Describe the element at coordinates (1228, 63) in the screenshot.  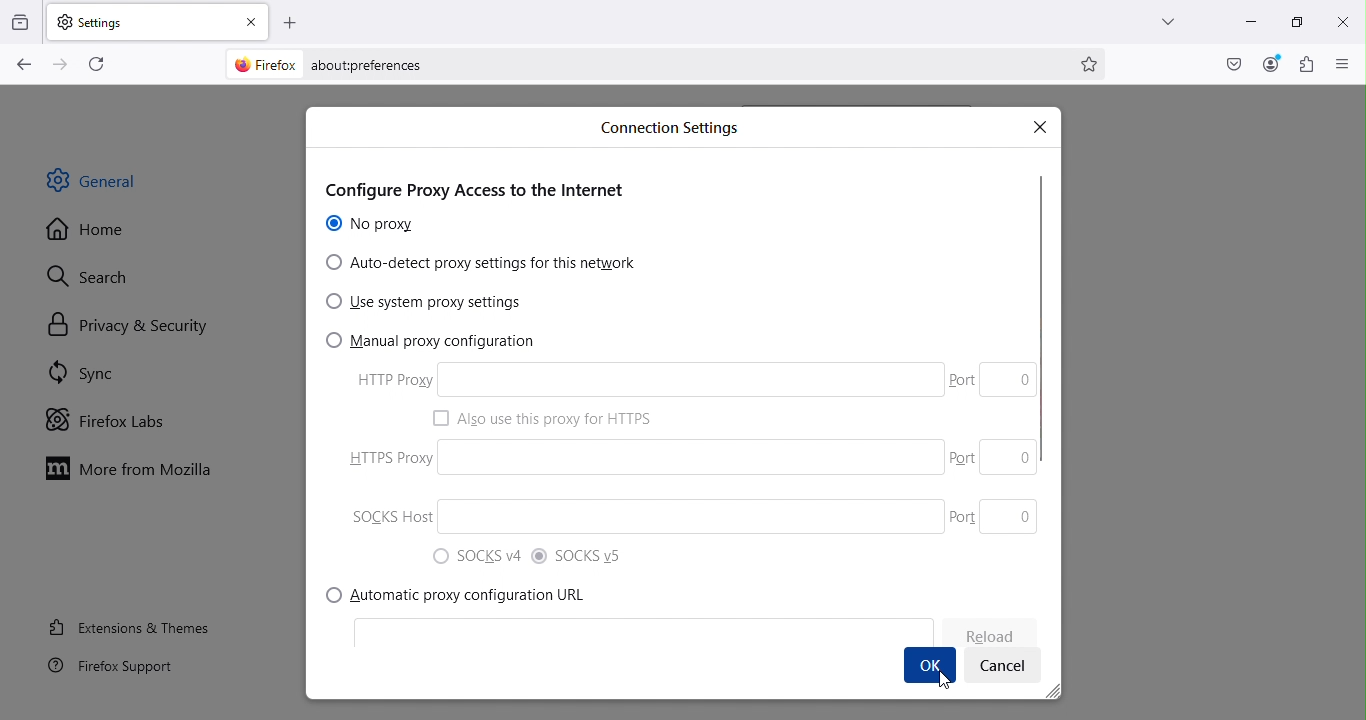
I see `Save to pocket` at that location.